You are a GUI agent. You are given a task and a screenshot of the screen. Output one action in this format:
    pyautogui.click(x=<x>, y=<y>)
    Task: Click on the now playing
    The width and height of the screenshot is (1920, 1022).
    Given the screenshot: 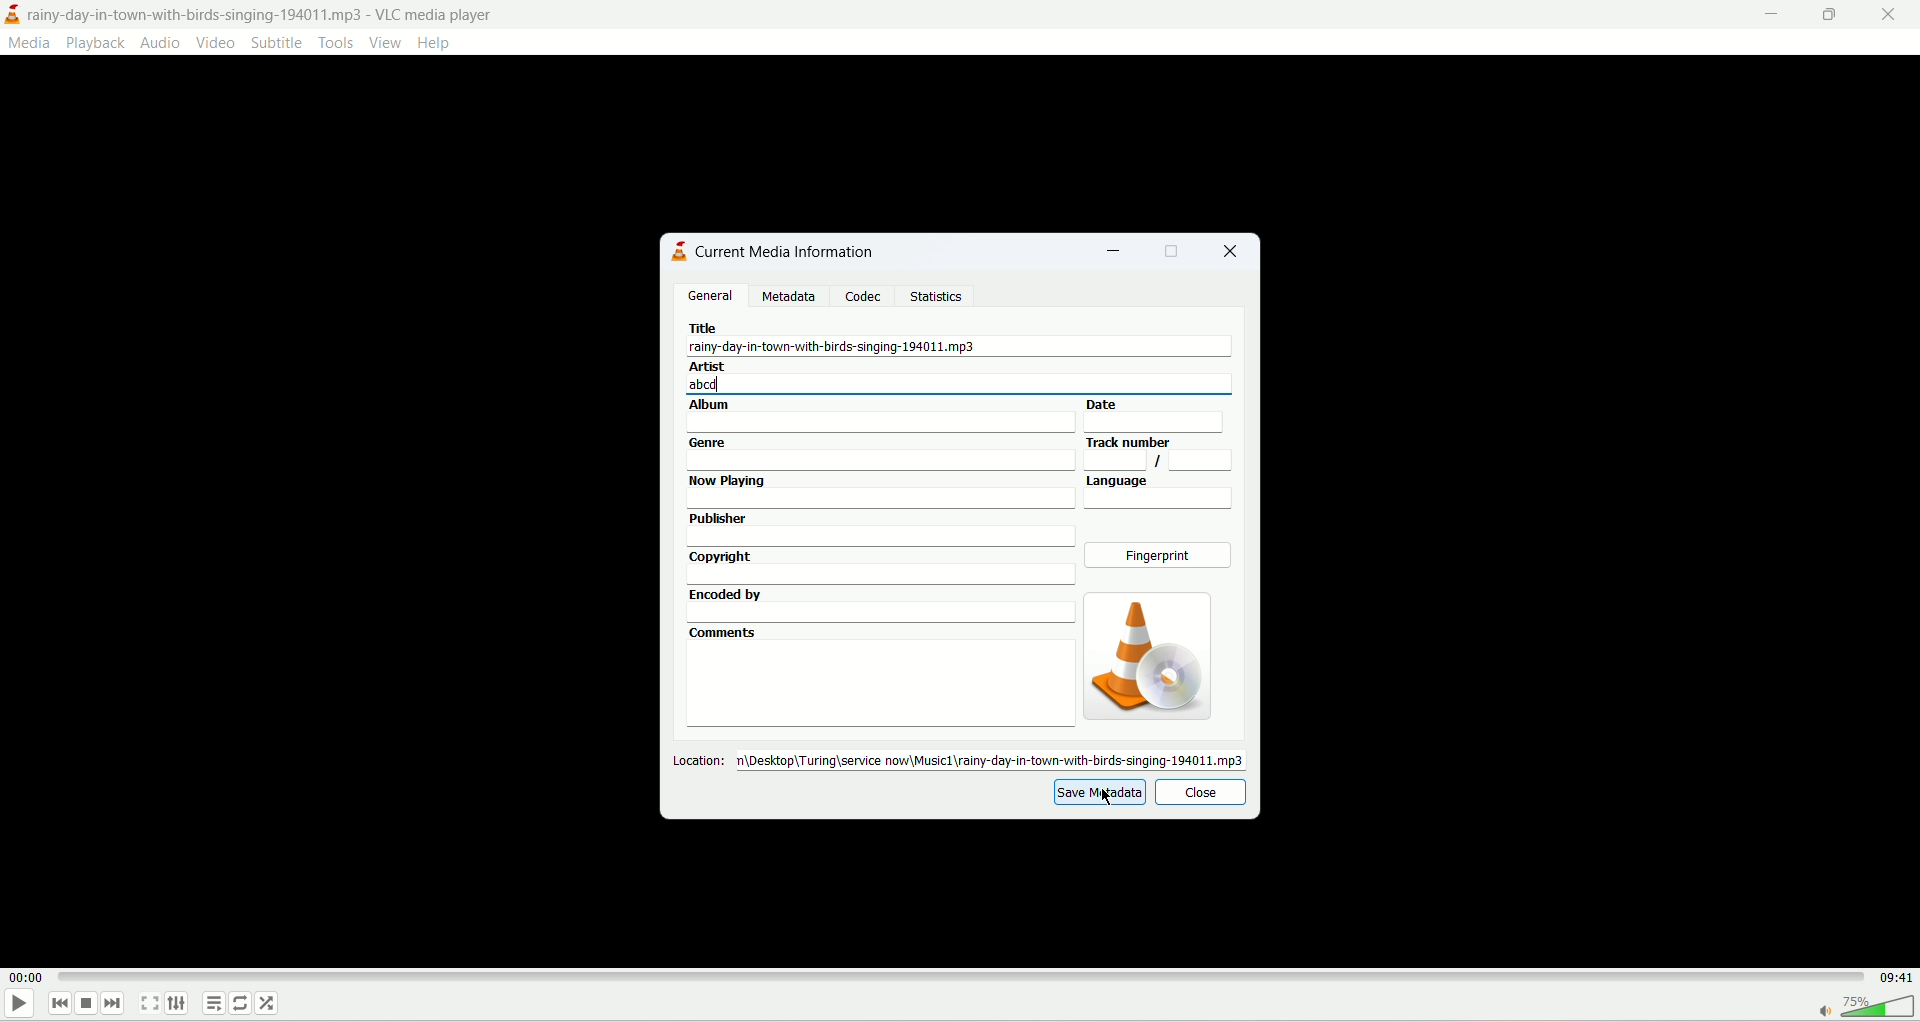 What is the action you would take?
    pyautogui.click(x=881, y=492)
    